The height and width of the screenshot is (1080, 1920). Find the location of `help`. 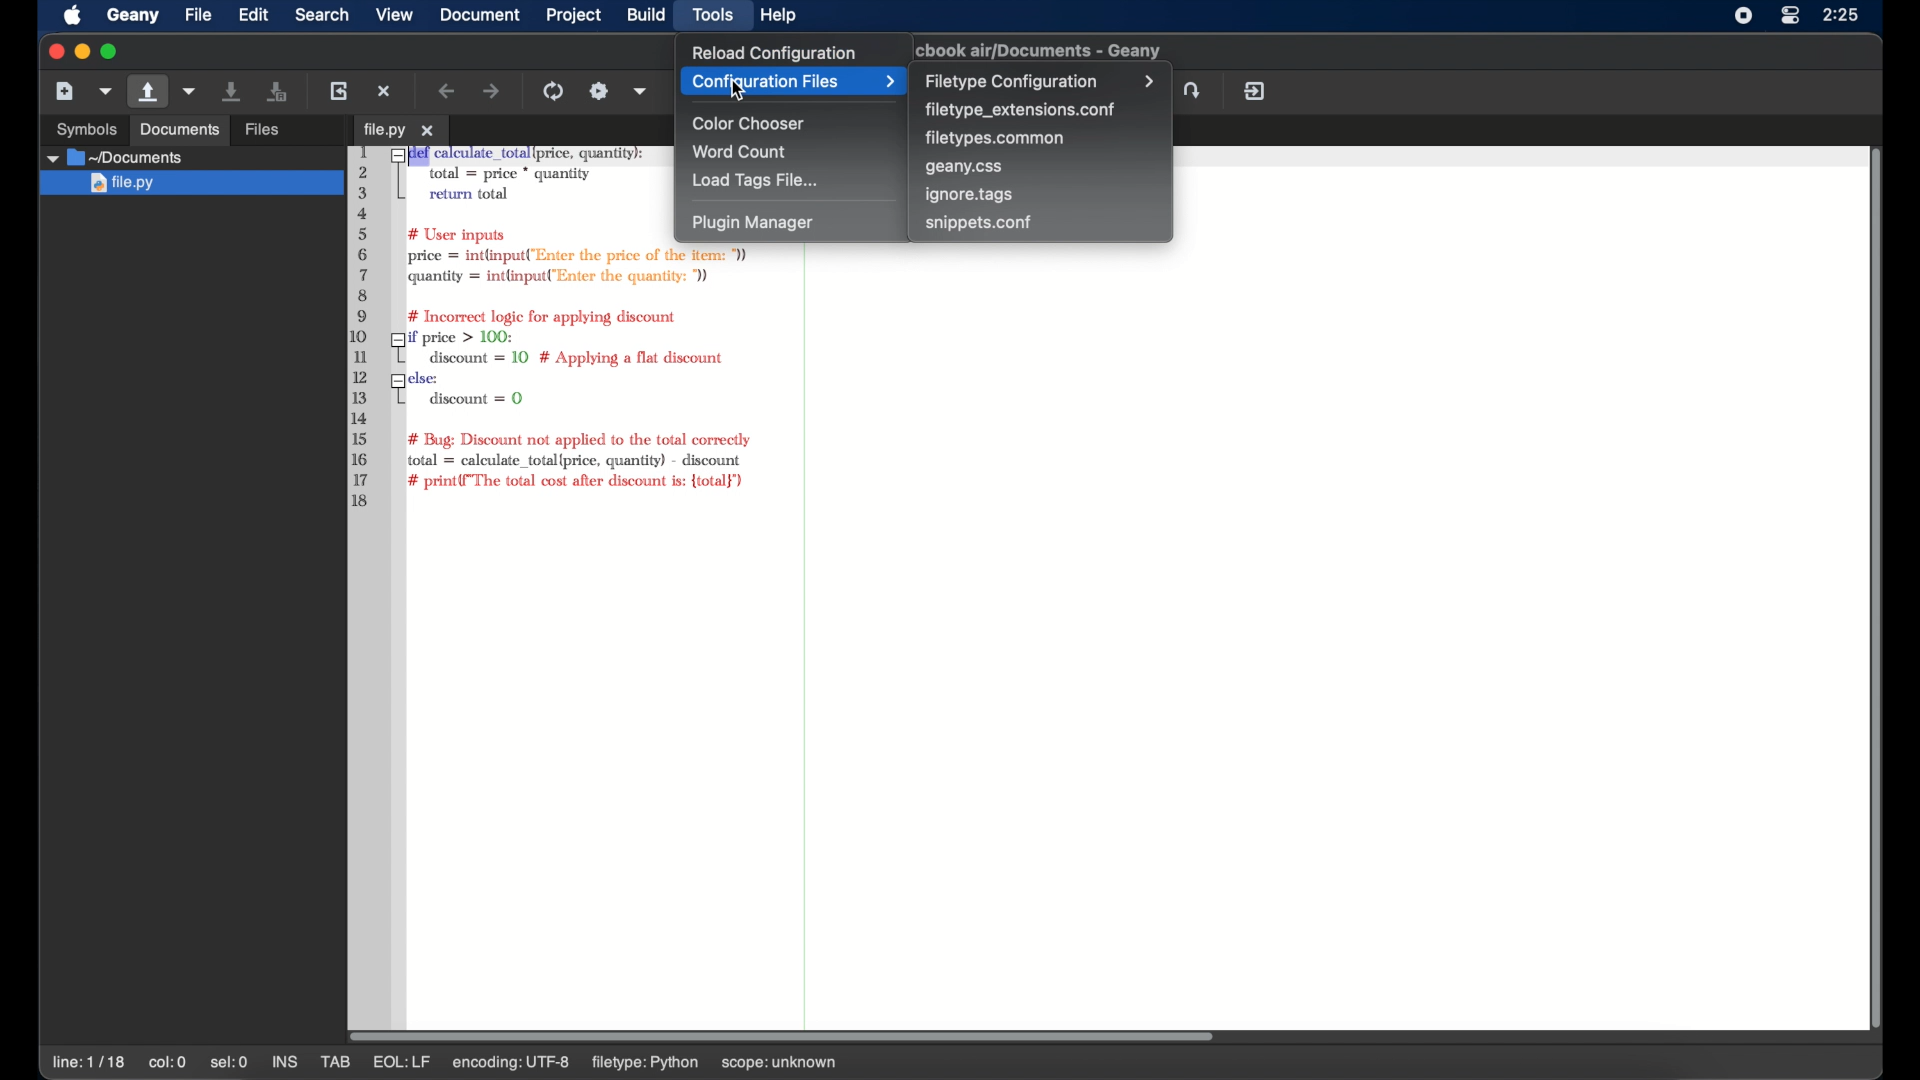

help is located at coordinates (779, 15).